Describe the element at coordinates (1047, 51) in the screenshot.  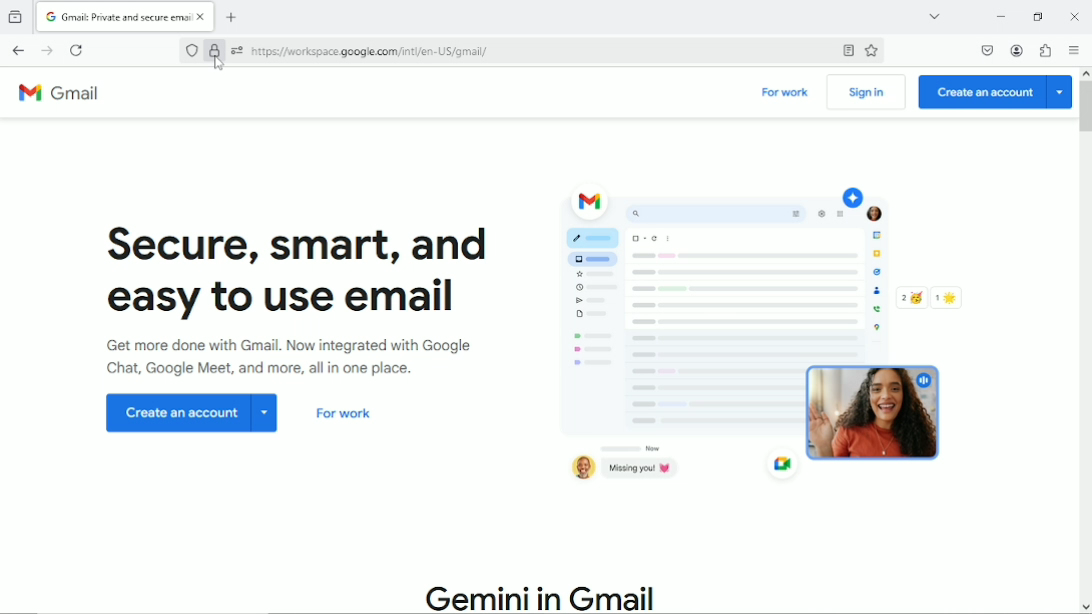
I see `Extensions` at that location.